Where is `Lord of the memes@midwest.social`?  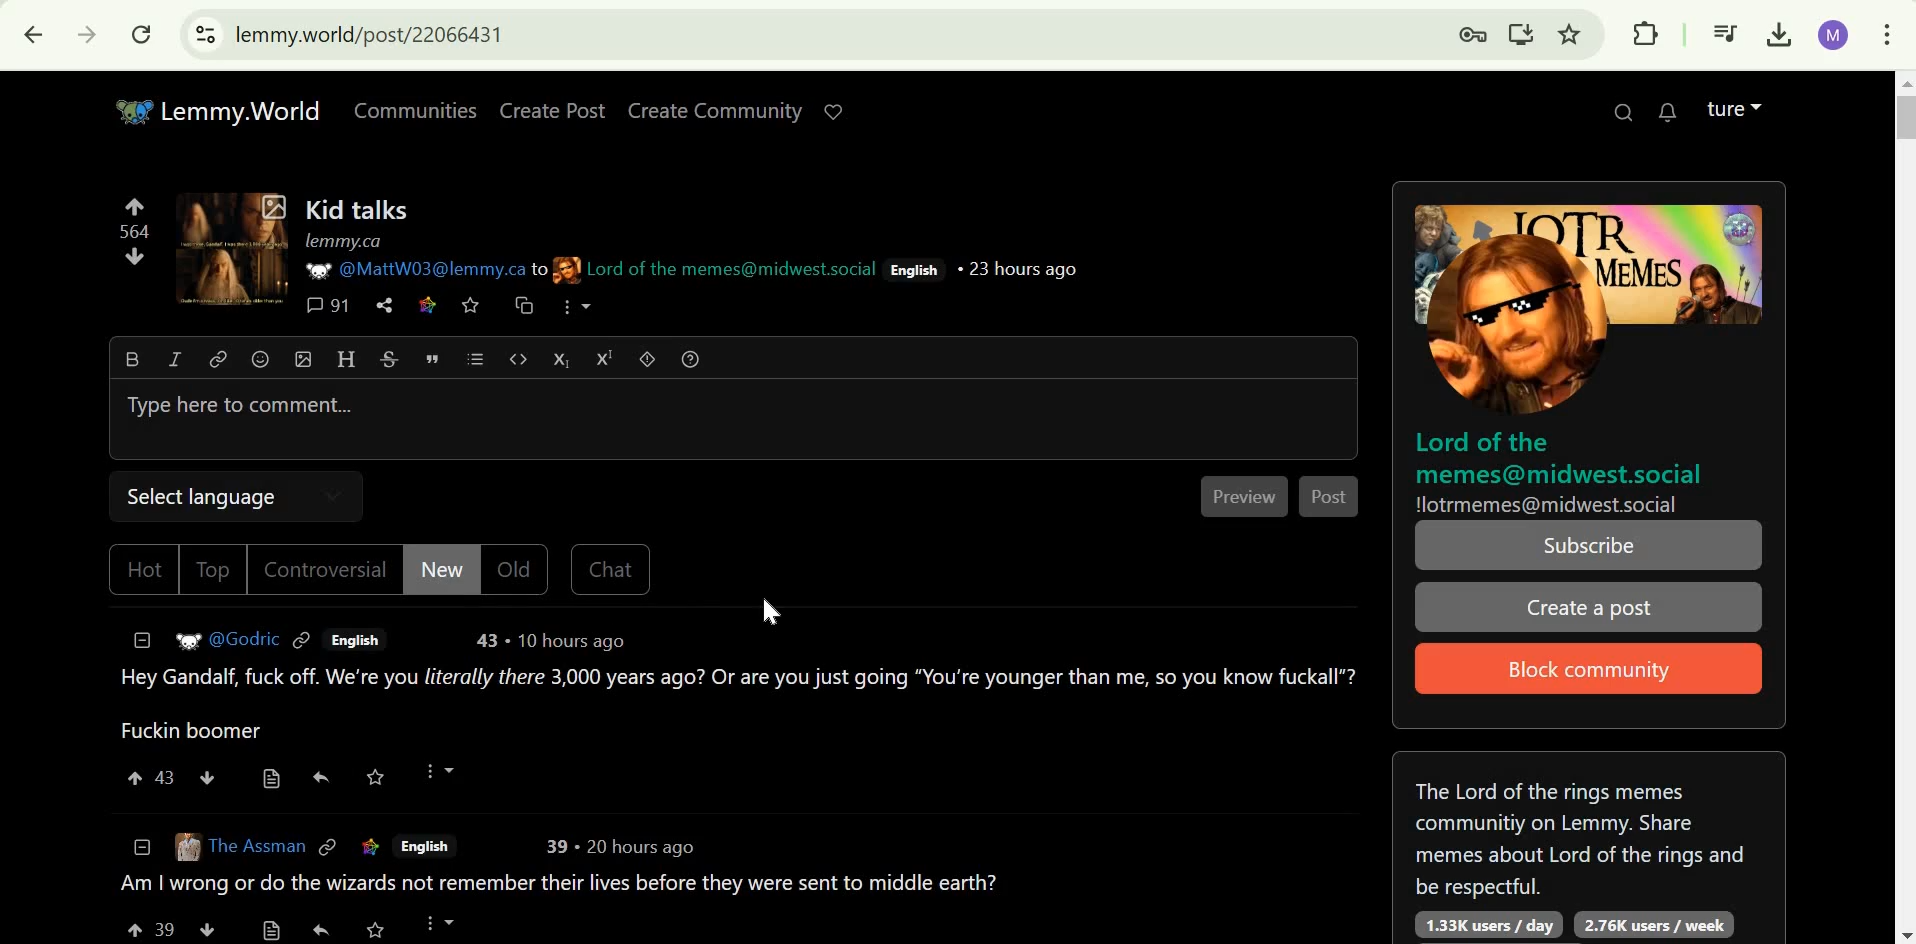 Lord of the memes@midwest.social is located at coordinates (1562, 457).